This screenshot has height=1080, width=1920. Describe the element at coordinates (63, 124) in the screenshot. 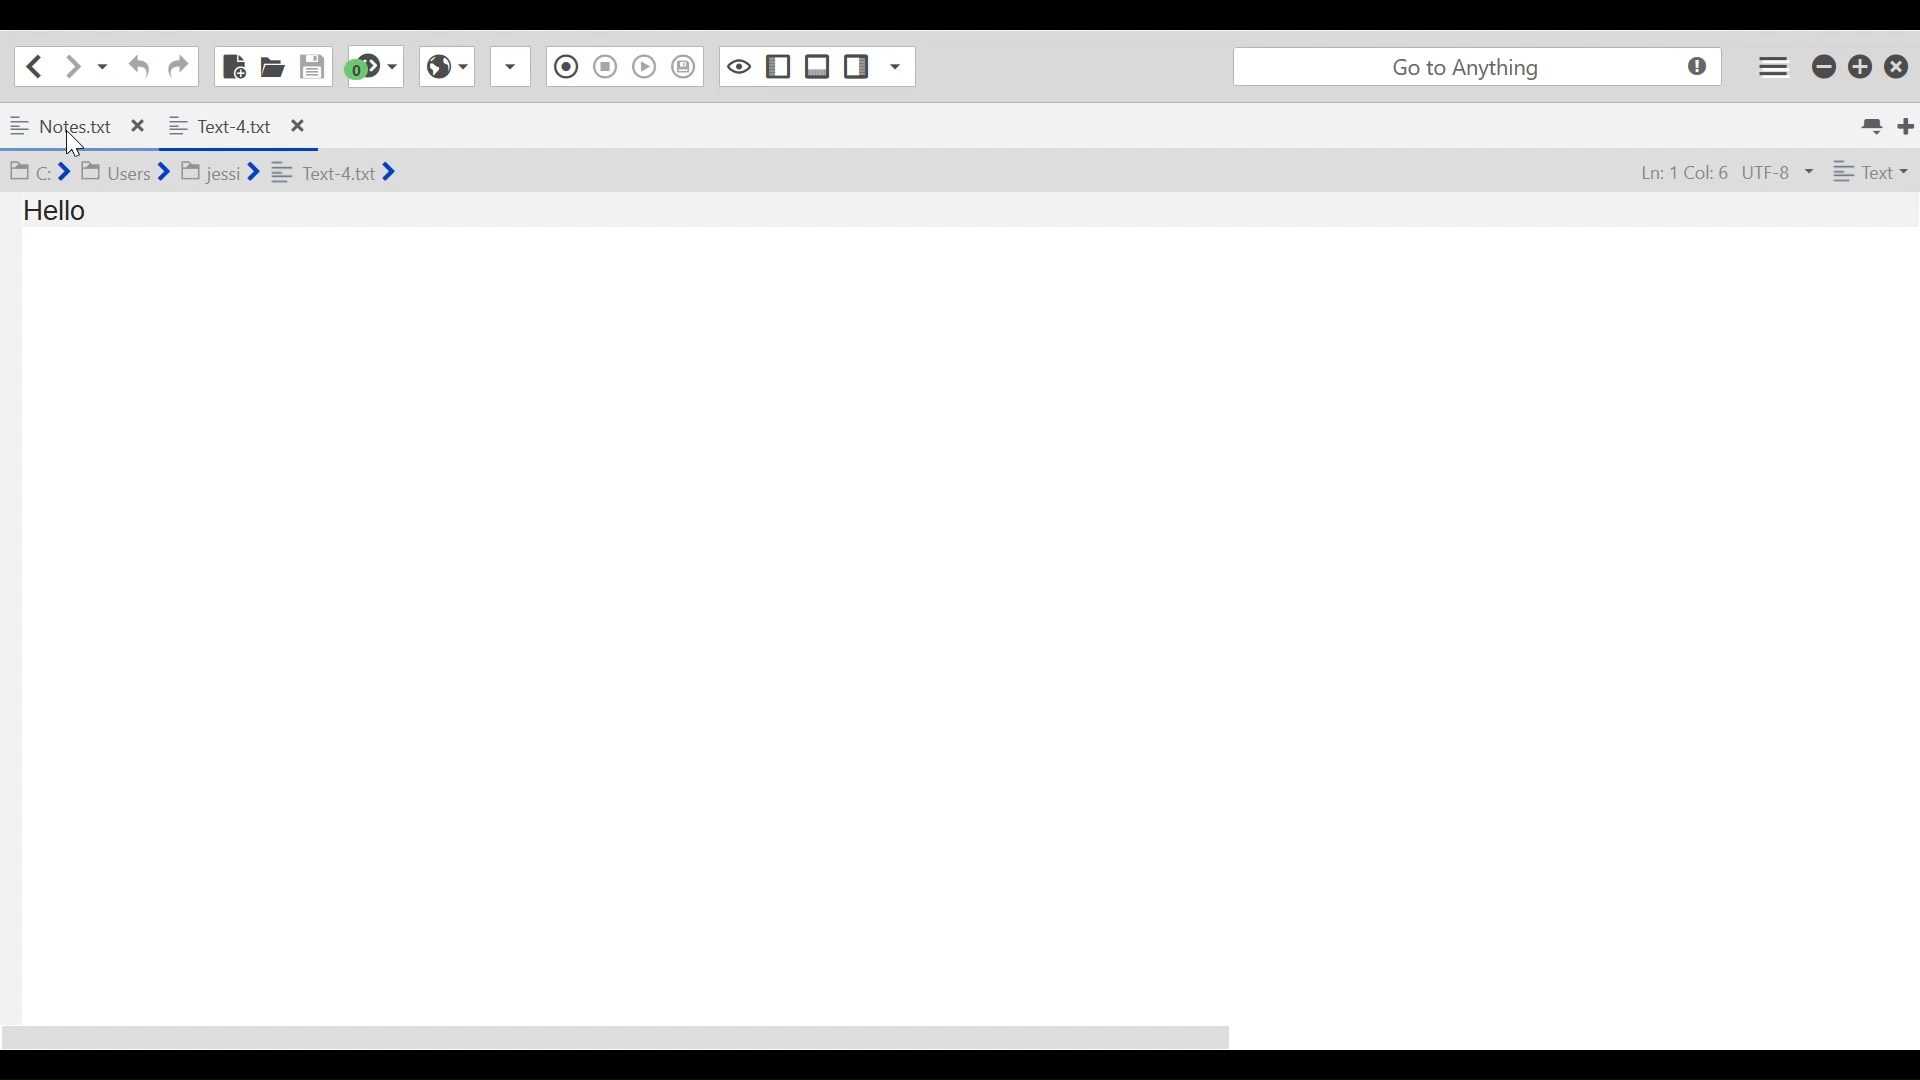

I see `notes.txt` at that location.